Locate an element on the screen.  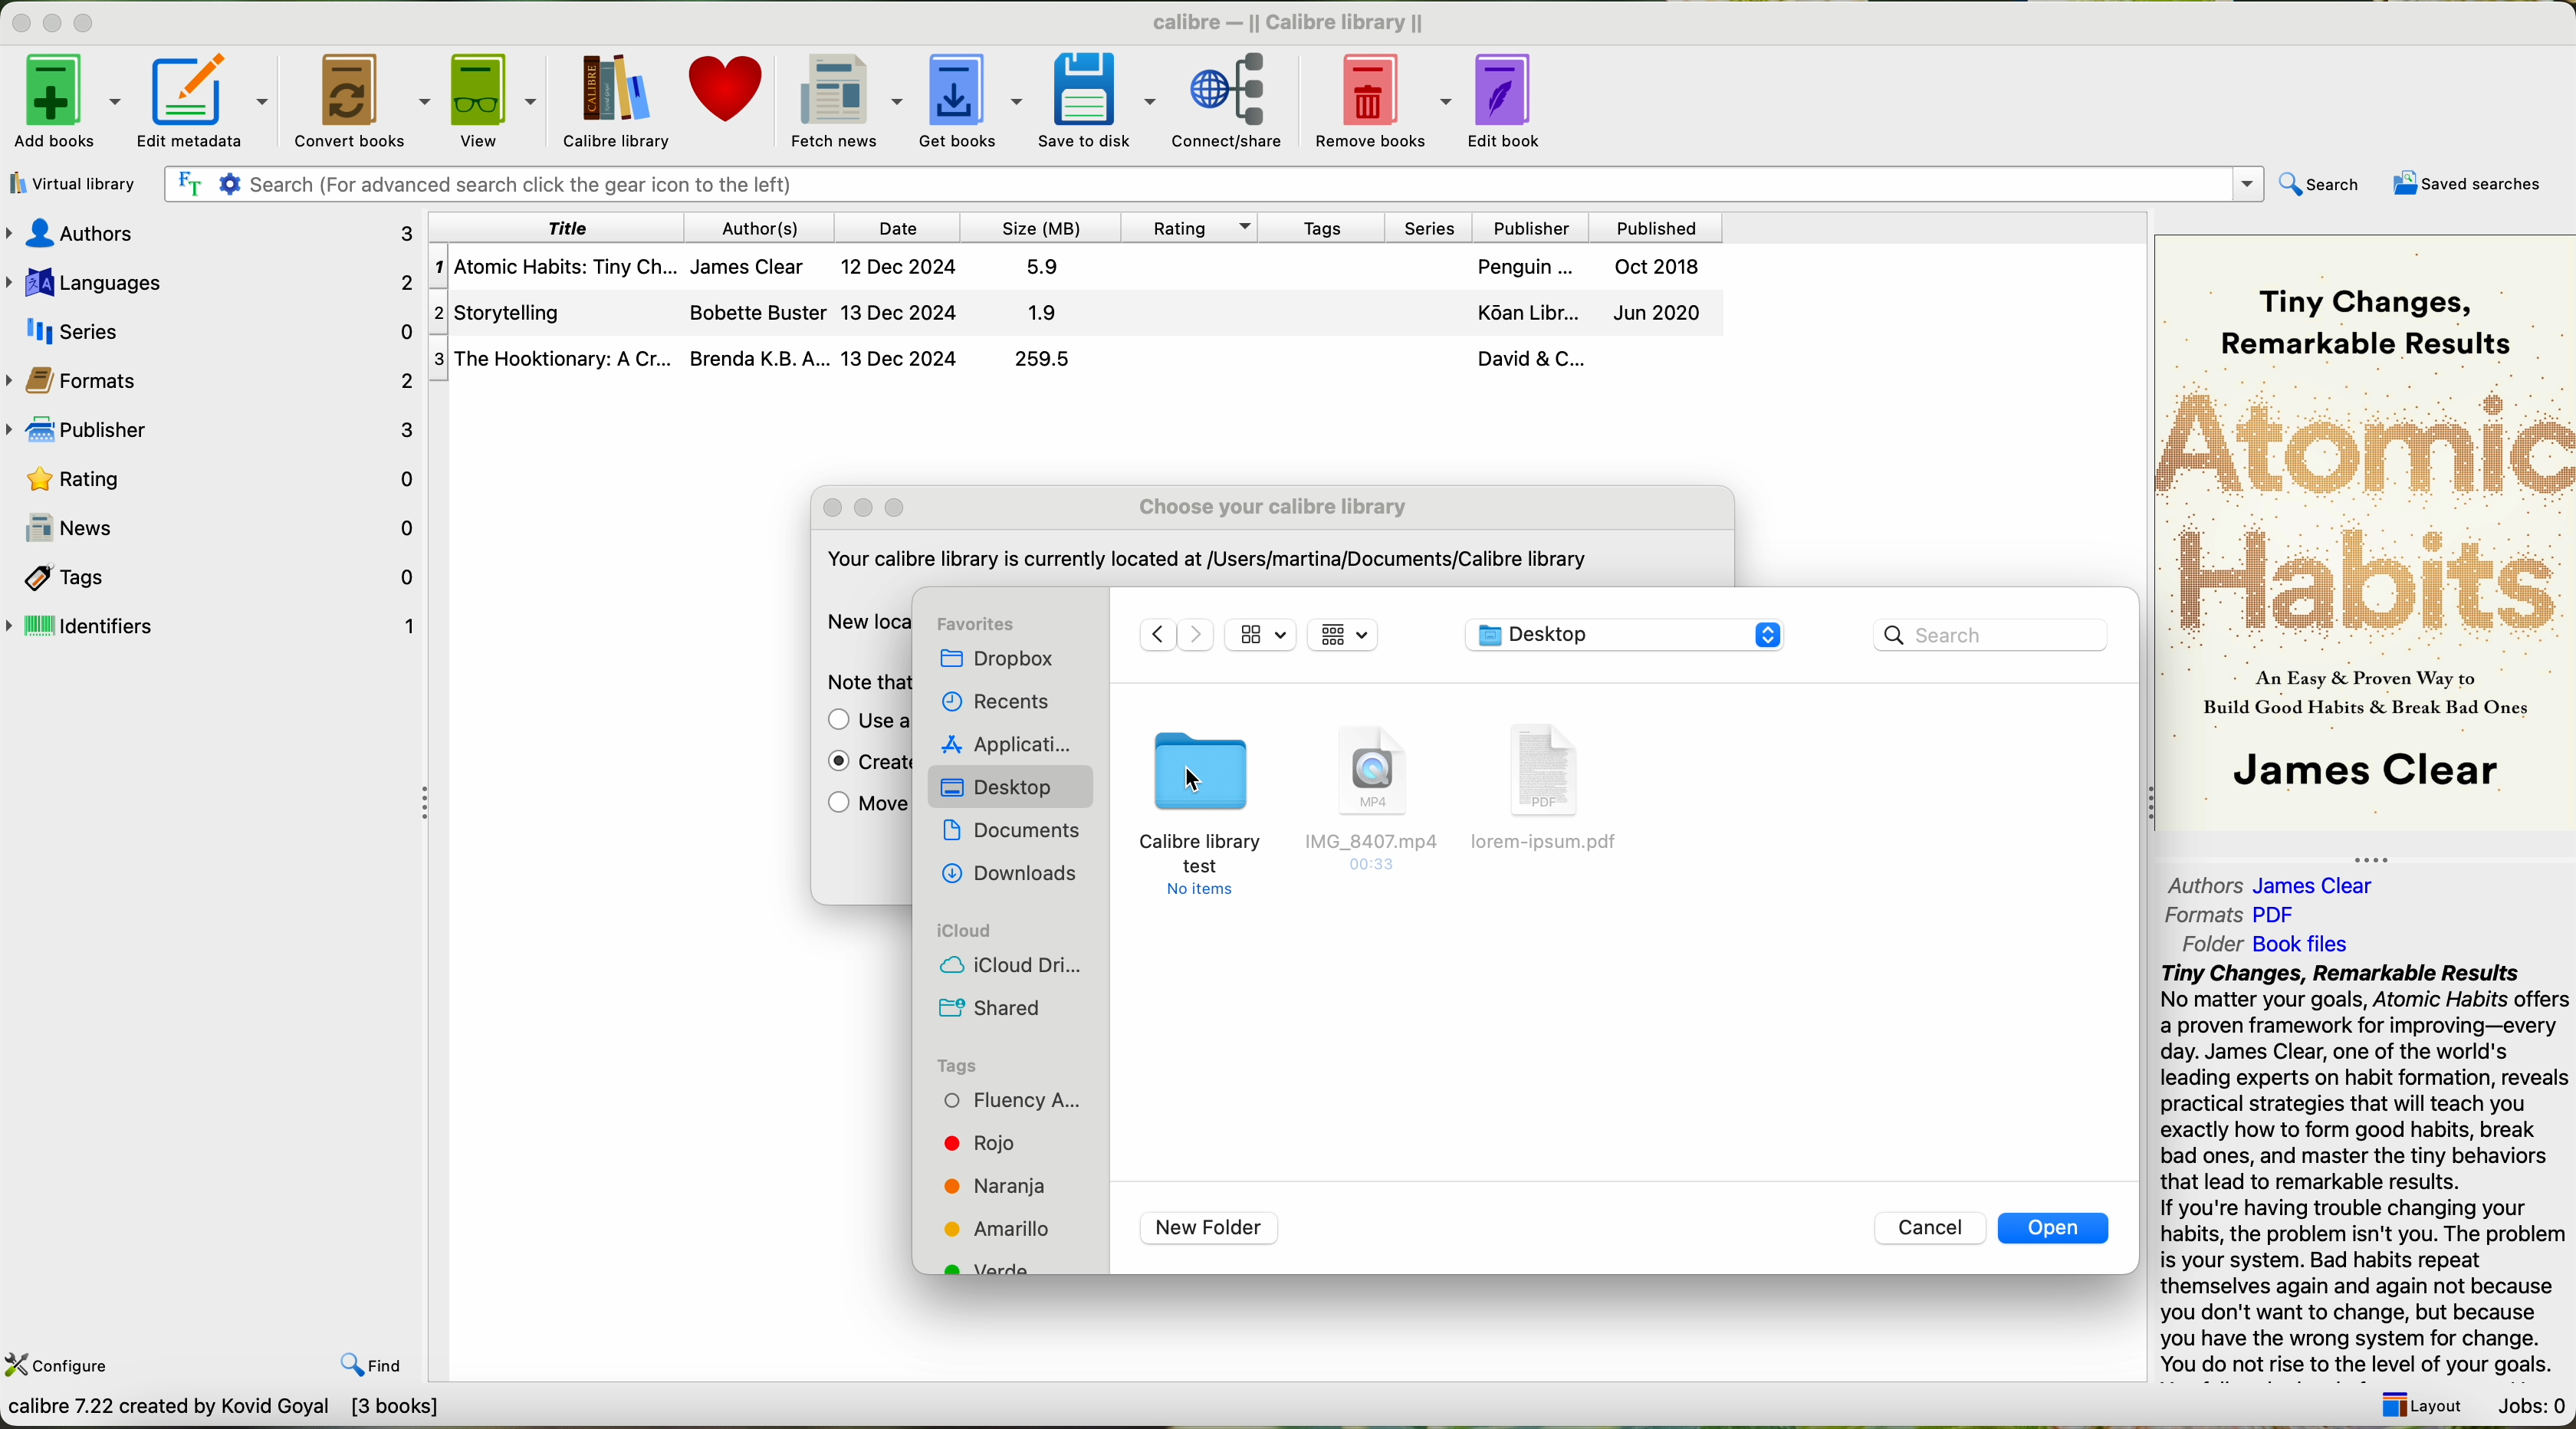
saved searches is located at coordinates (2473, 184).